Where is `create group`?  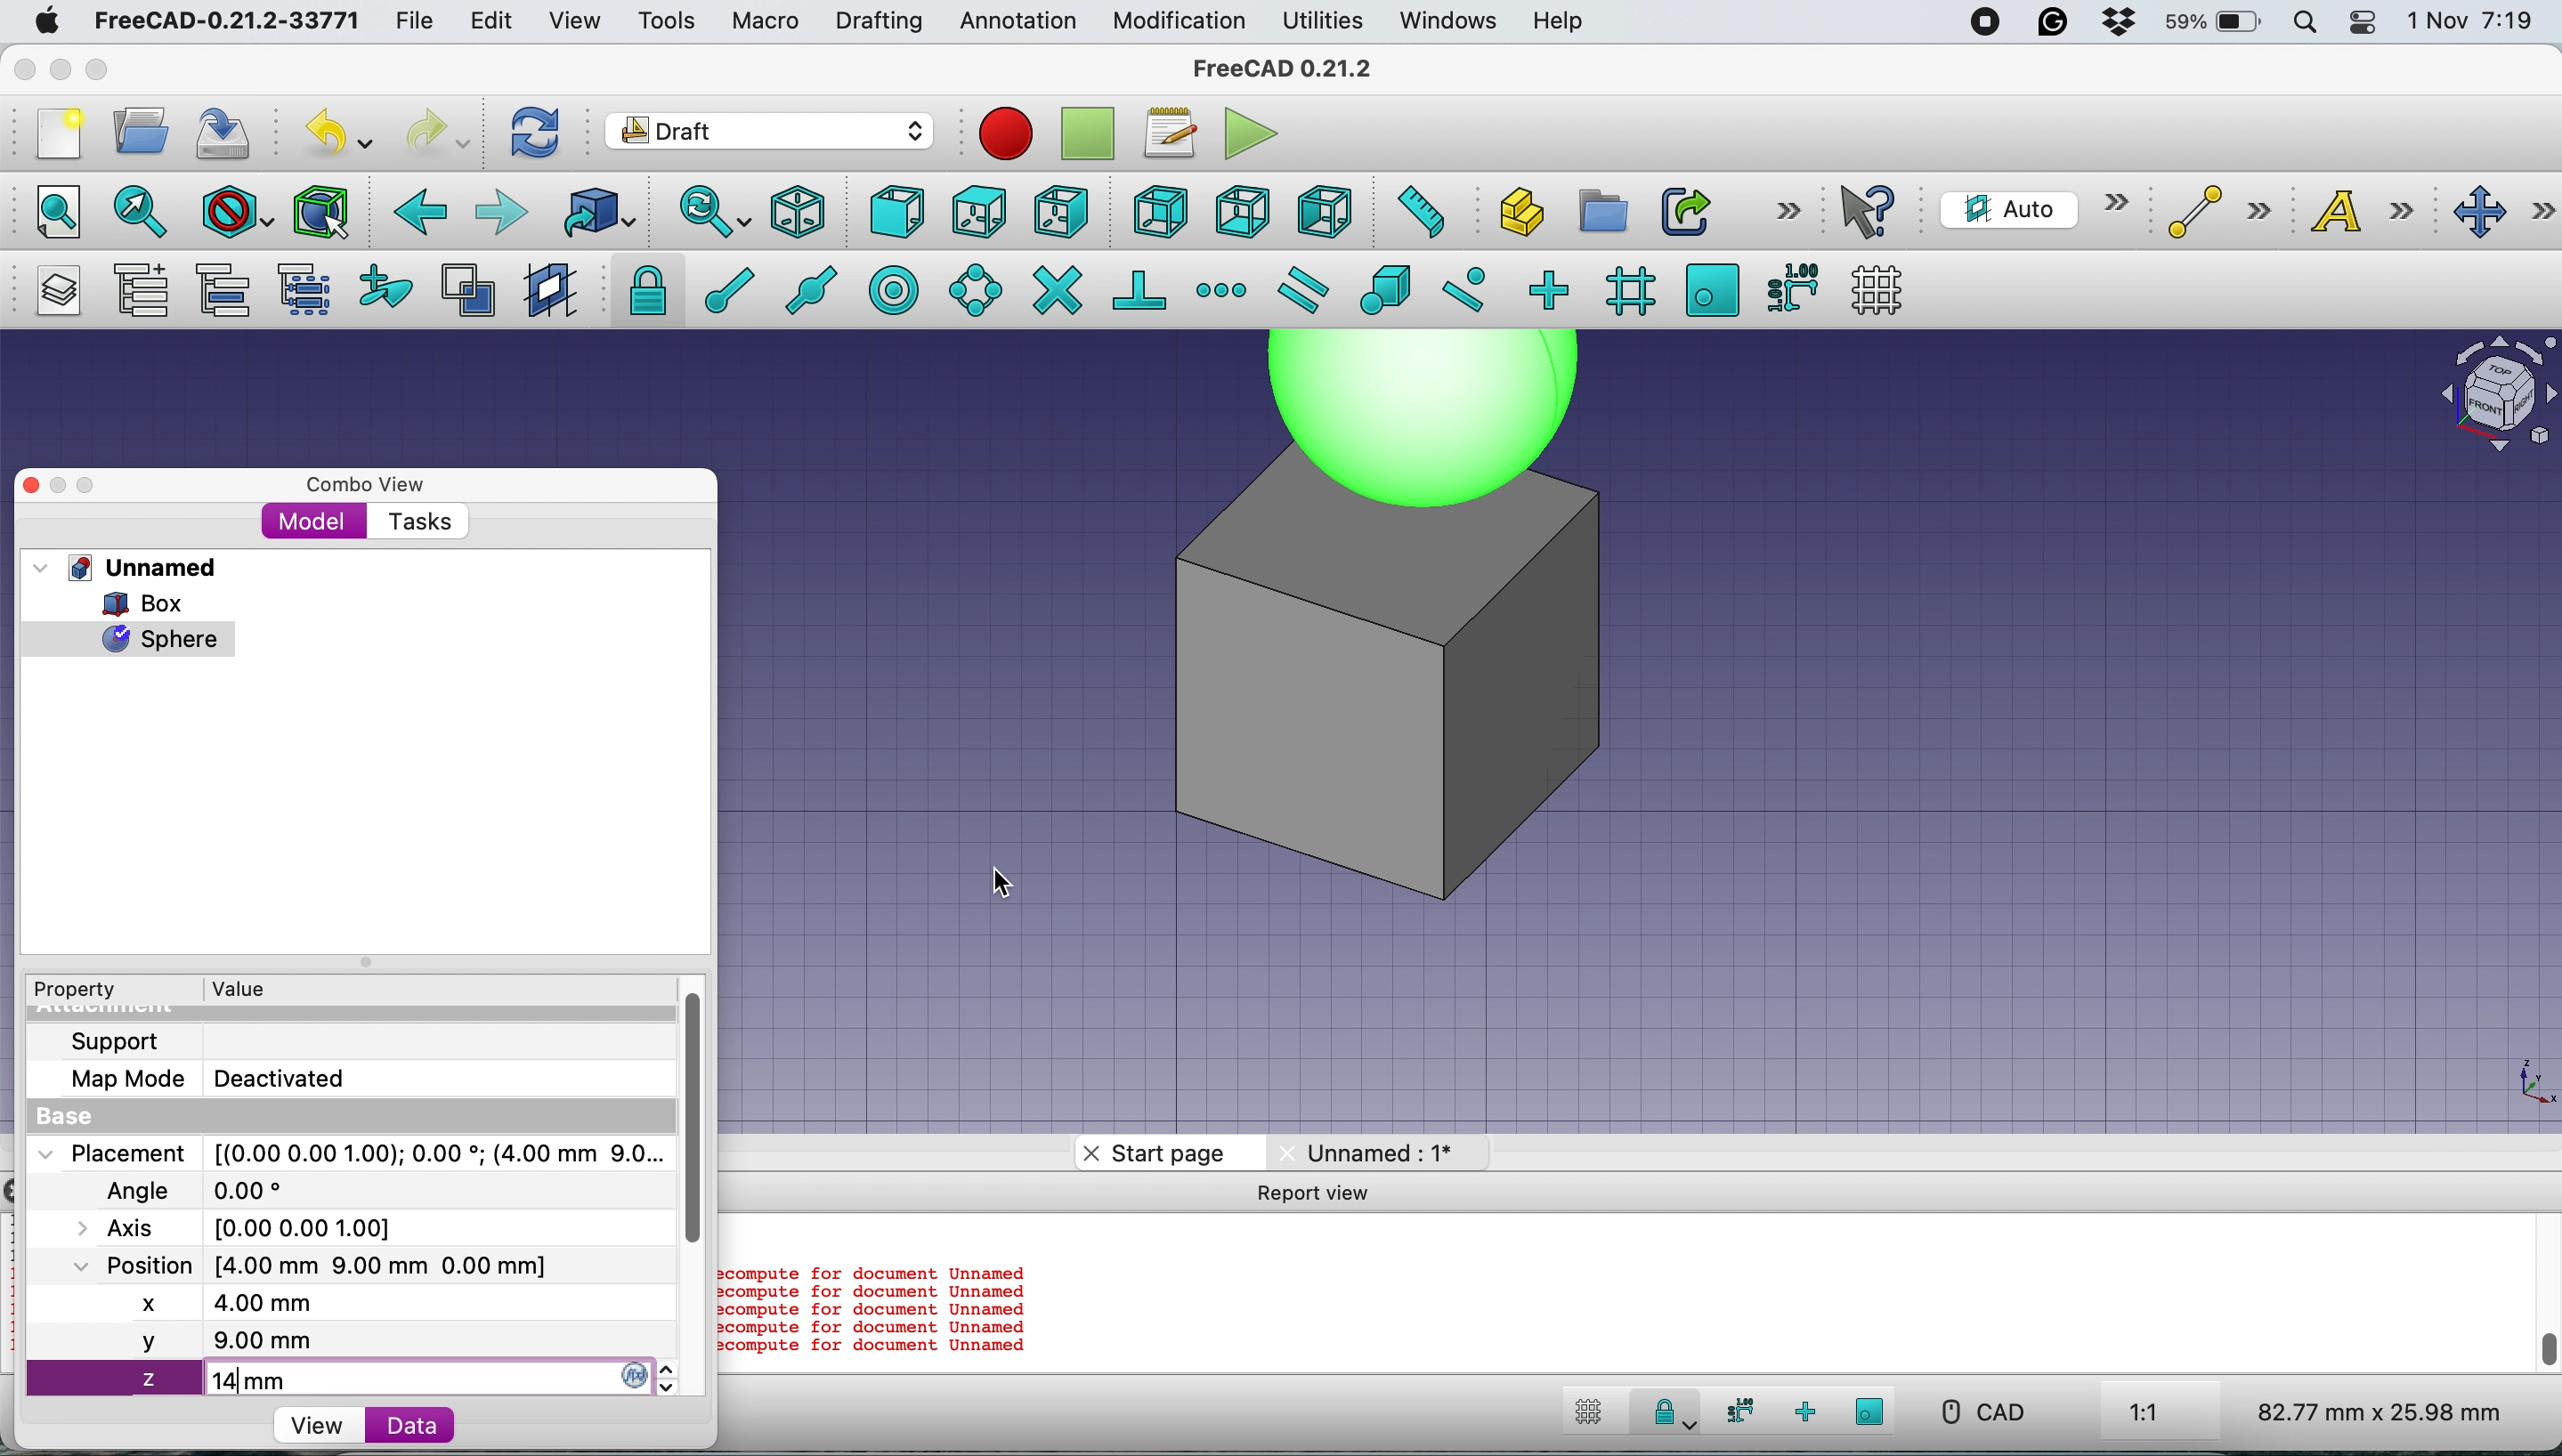 create group is located at coordinates (1600, 212).